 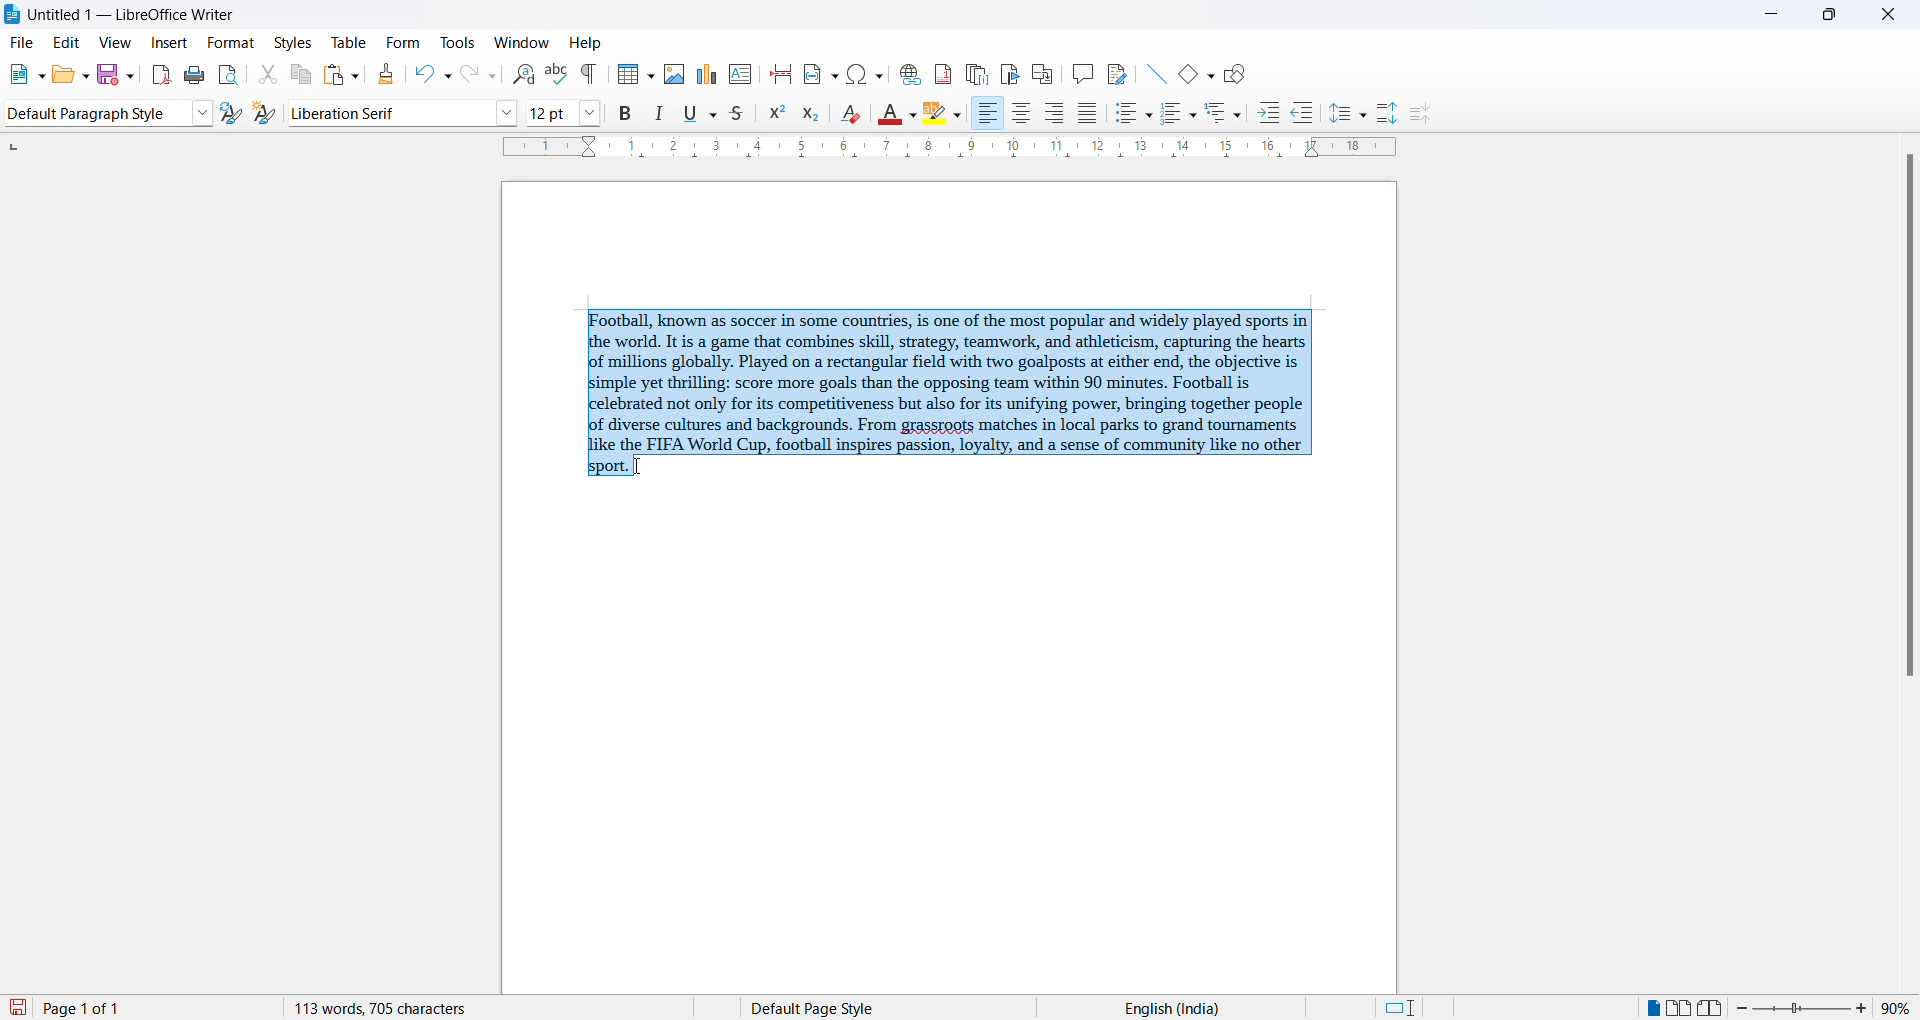 I want to click on insert cross-reference, so click(x=1048, y=74).